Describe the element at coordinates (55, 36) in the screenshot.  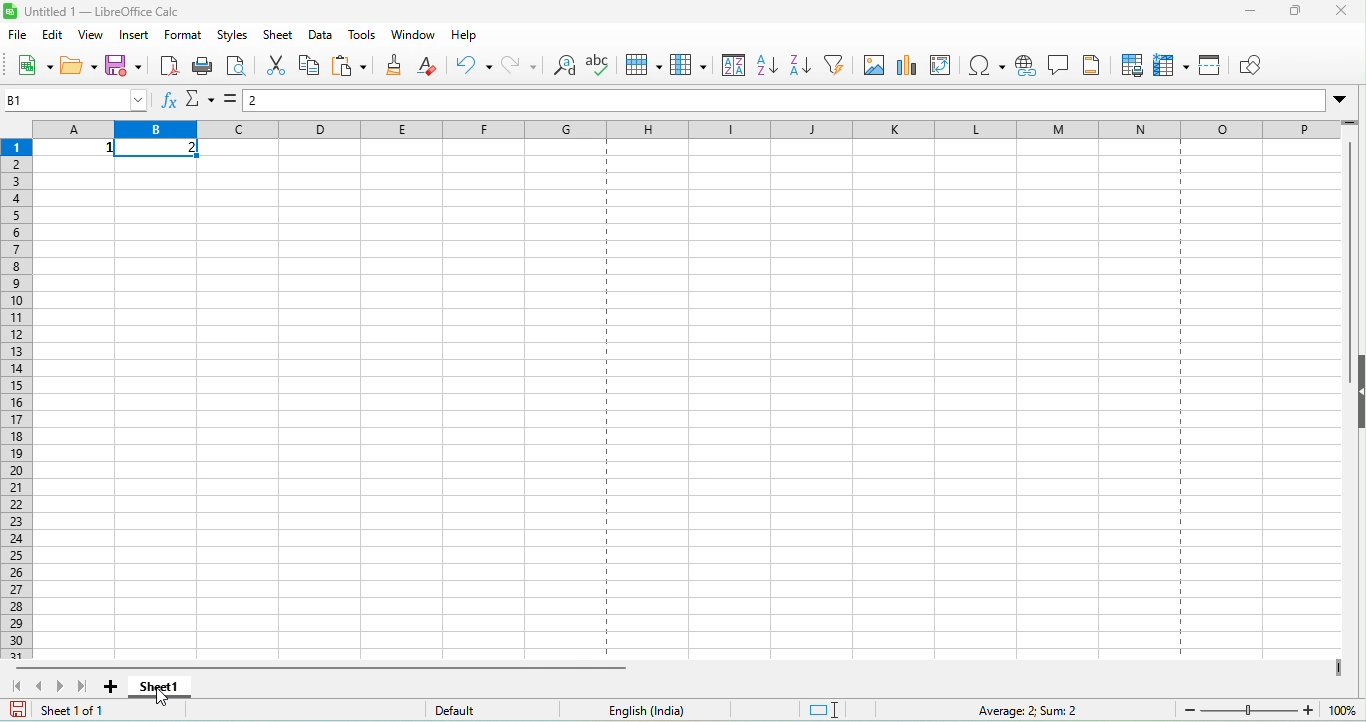
I see `edit` at that location.